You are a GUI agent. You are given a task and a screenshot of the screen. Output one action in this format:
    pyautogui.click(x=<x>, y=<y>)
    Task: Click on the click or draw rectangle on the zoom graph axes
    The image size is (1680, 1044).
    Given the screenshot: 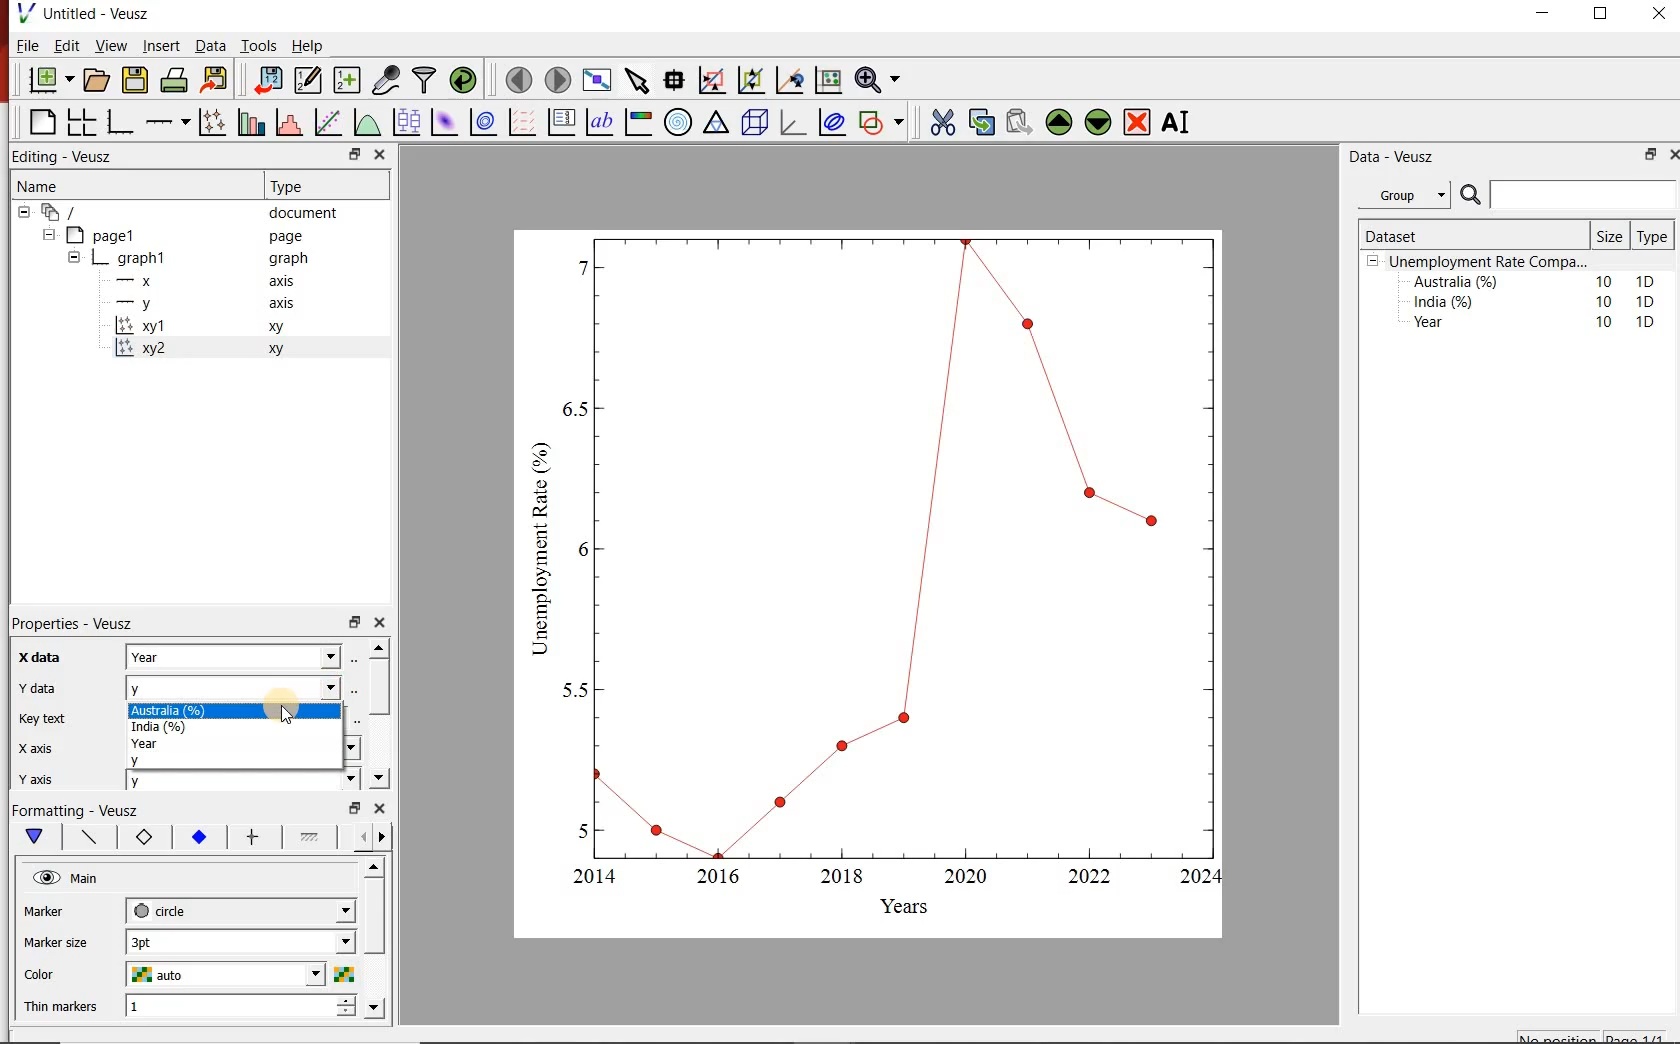 What is the action you would take?
    pyautogui.click(x=713, y=81)
    